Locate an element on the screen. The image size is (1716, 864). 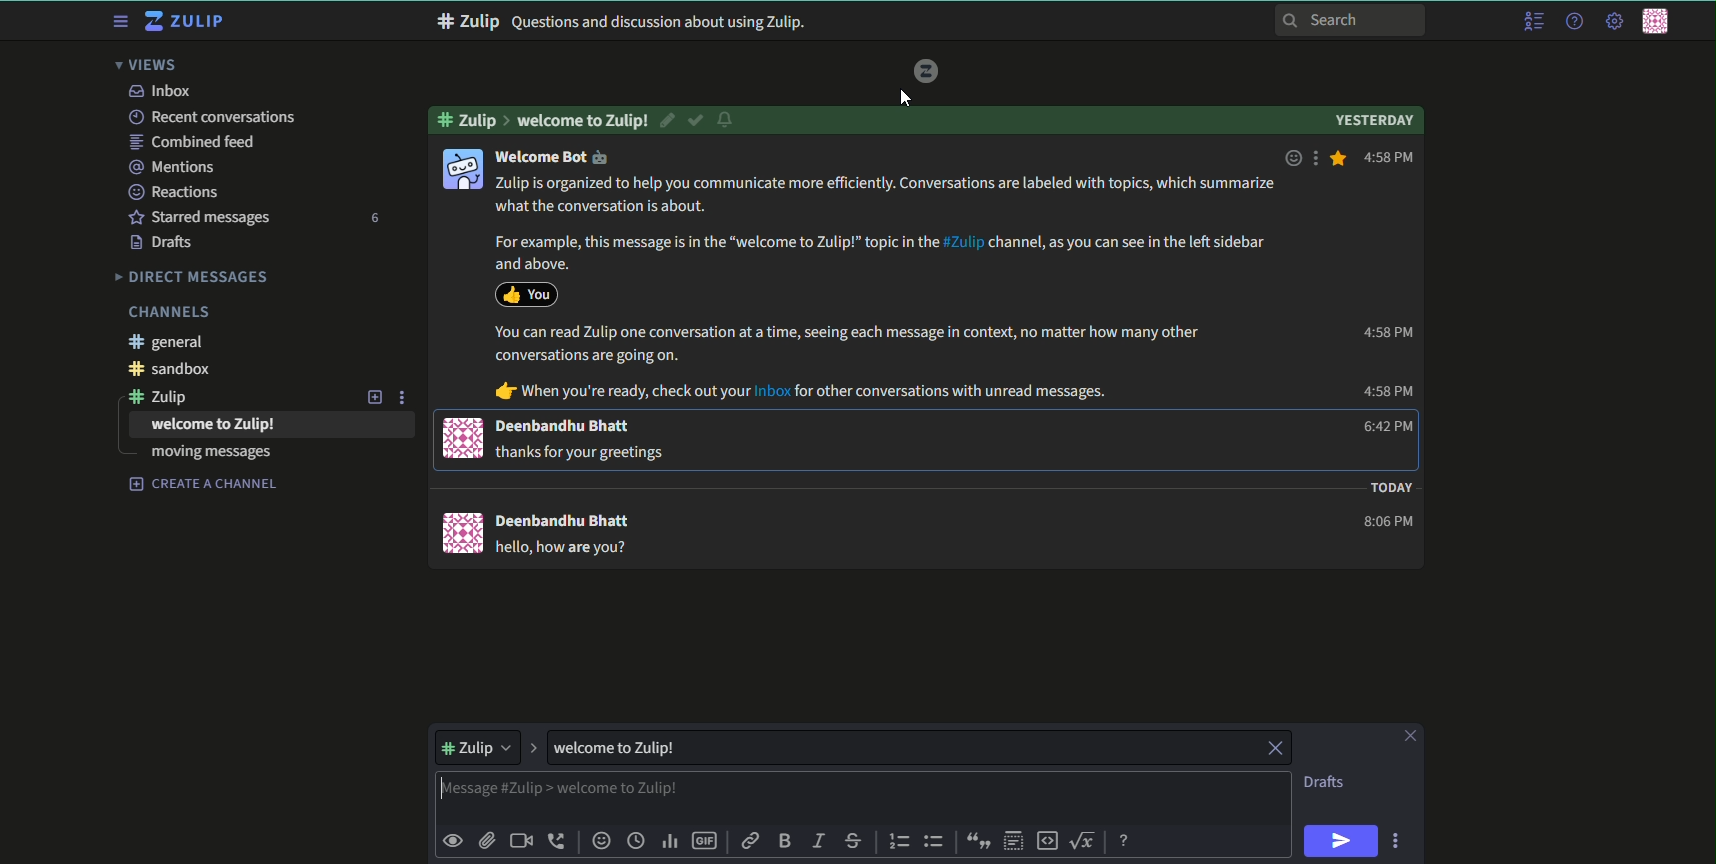
close is located at coordinates (1408, 736).